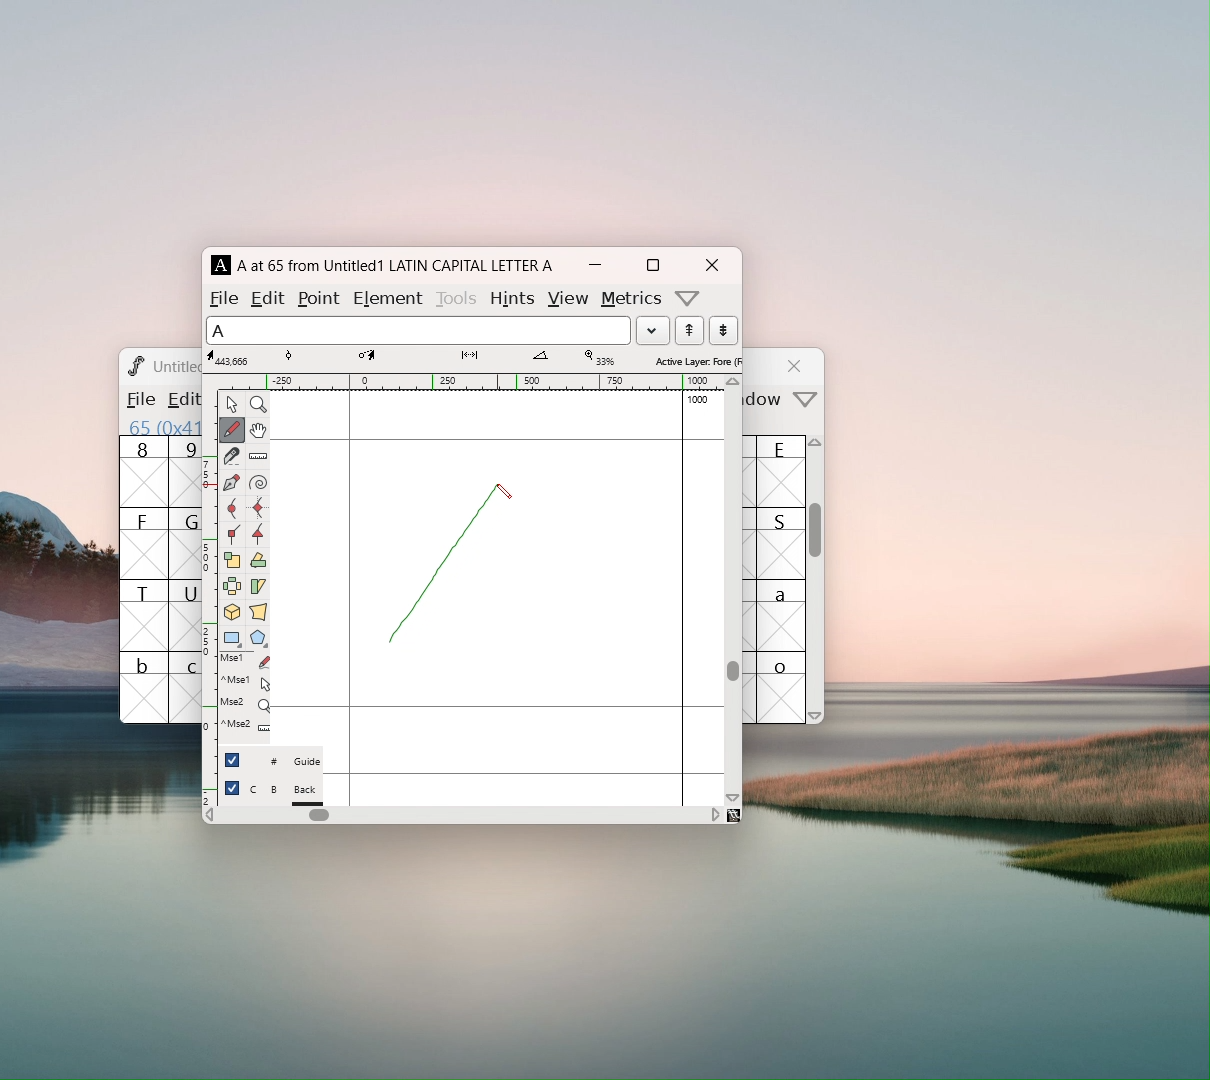 Image resolution: width=1210 pixels, height=1080 pixels. Describe the element at coordinates (715, 814) in the screenshot. I see `scroll right` at that location.